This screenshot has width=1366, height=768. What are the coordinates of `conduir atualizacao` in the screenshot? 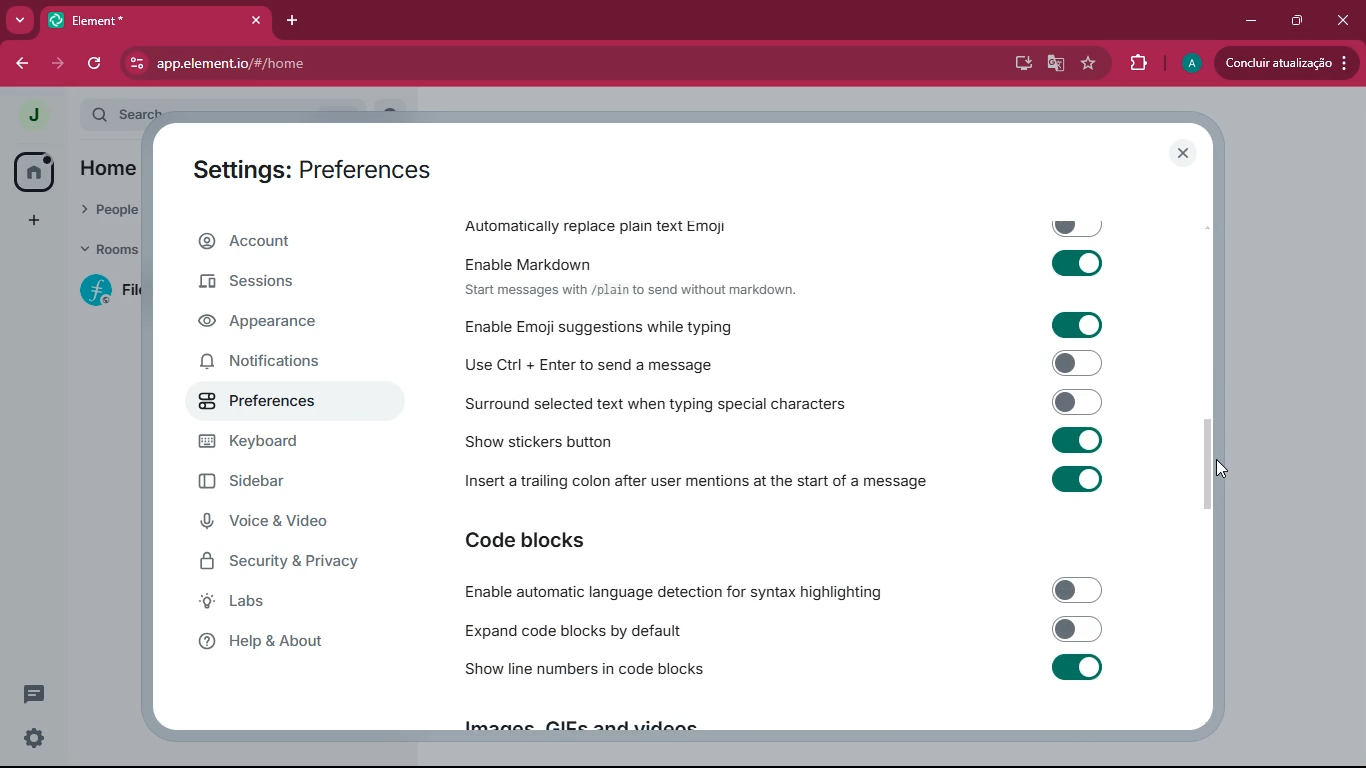 It's located at (1285, 63).